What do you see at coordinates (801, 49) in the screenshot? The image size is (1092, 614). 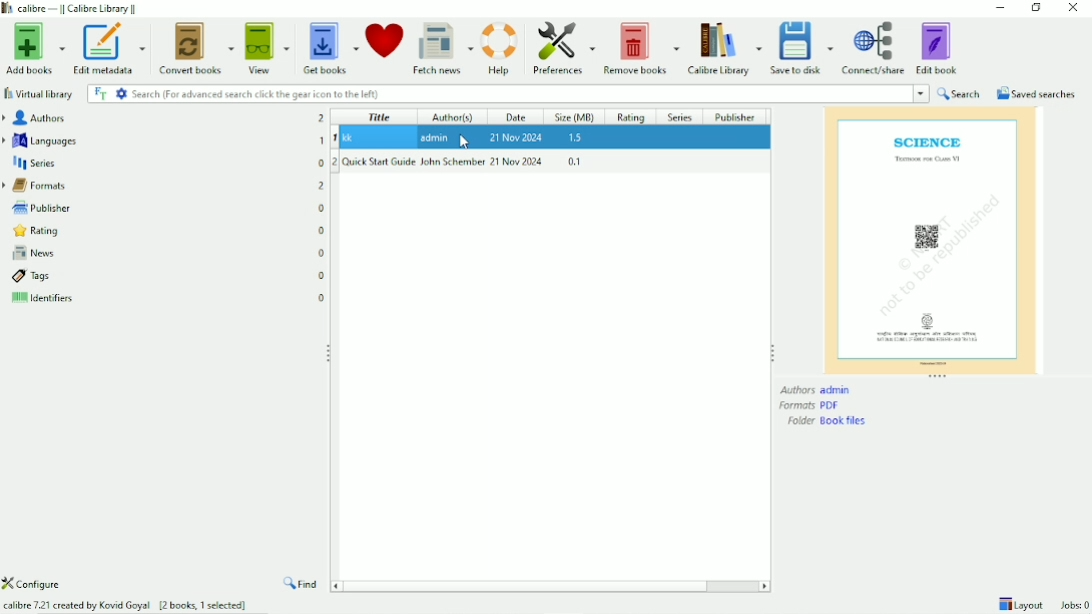 I see `Save to disk` at bounding box center [801, 49].